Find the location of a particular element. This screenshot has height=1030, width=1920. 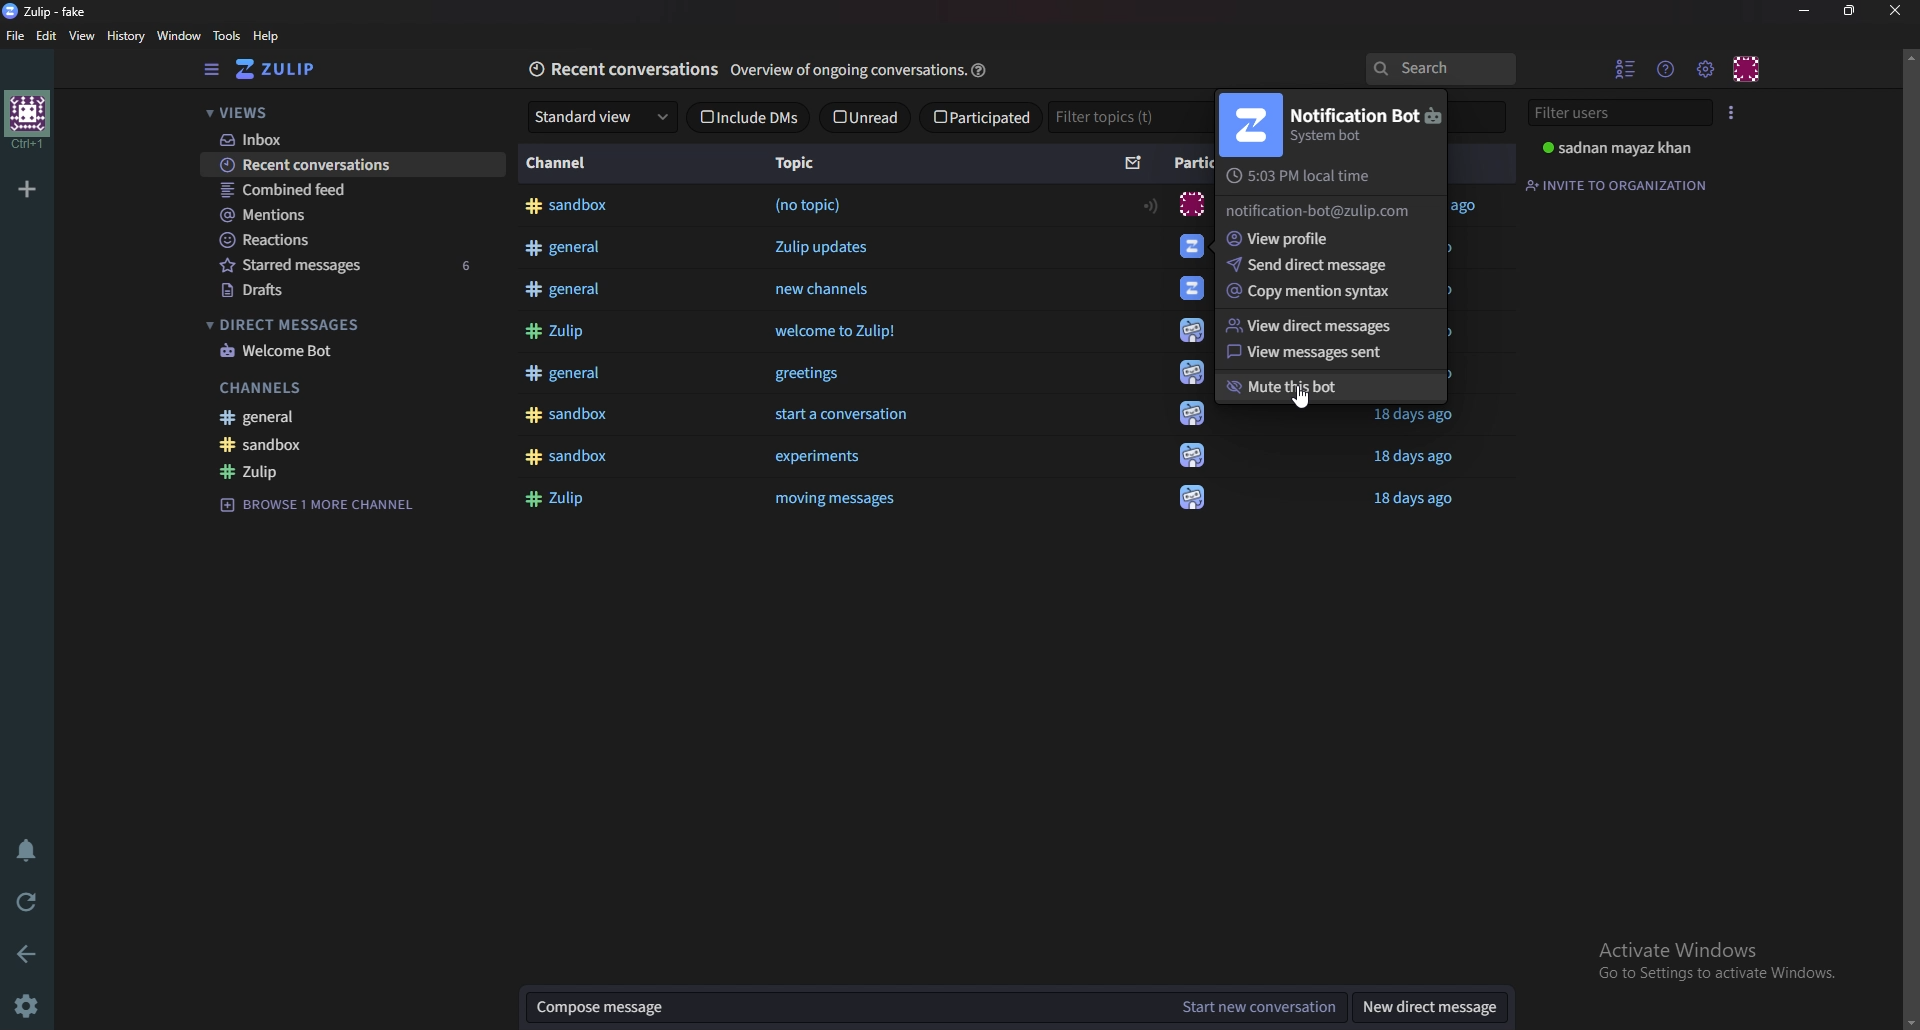

welcome bot is located at coordinates (337, 353).